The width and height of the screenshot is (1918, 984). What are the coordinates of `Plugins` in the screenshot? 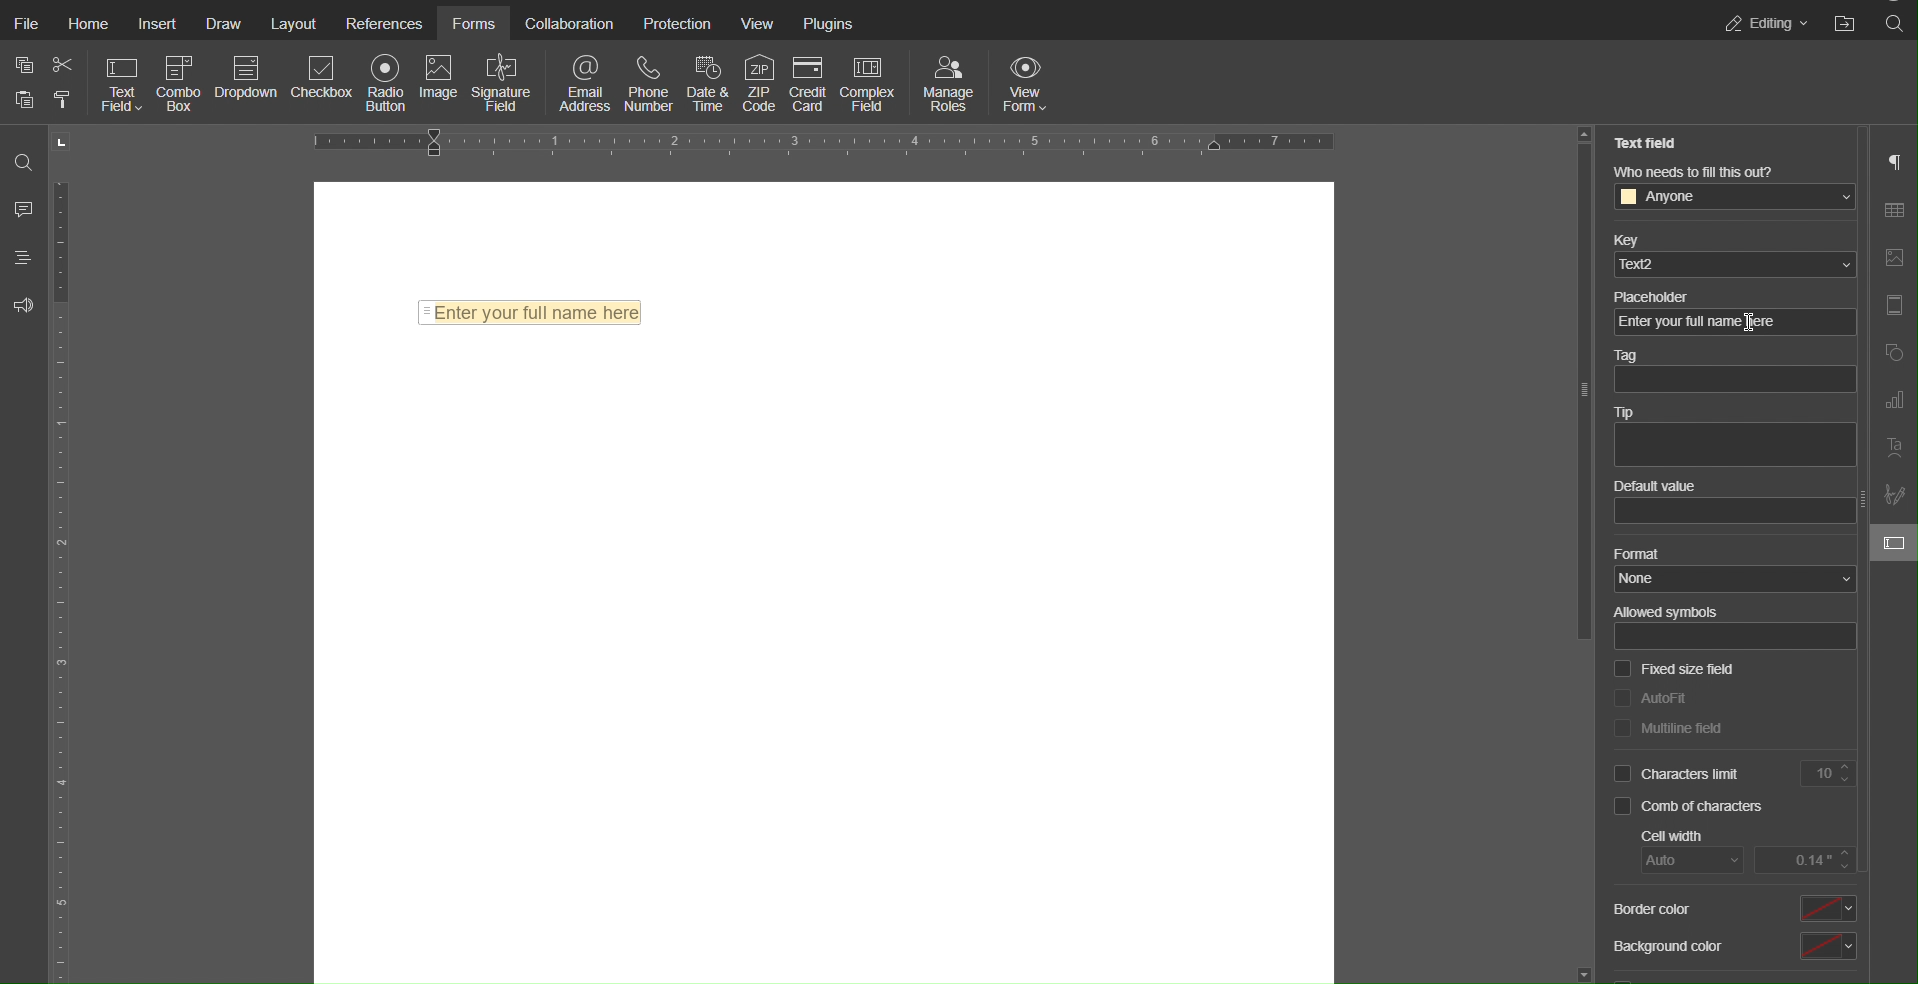 It's located at (828, 24).